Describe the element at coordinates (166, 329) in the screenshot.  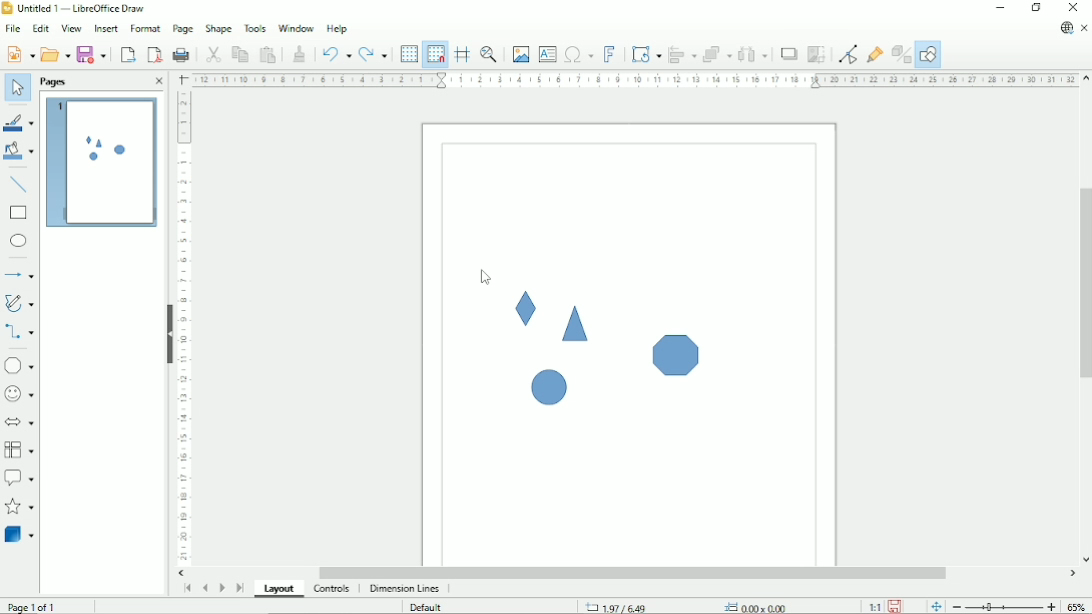
I see `Hide` at that location.